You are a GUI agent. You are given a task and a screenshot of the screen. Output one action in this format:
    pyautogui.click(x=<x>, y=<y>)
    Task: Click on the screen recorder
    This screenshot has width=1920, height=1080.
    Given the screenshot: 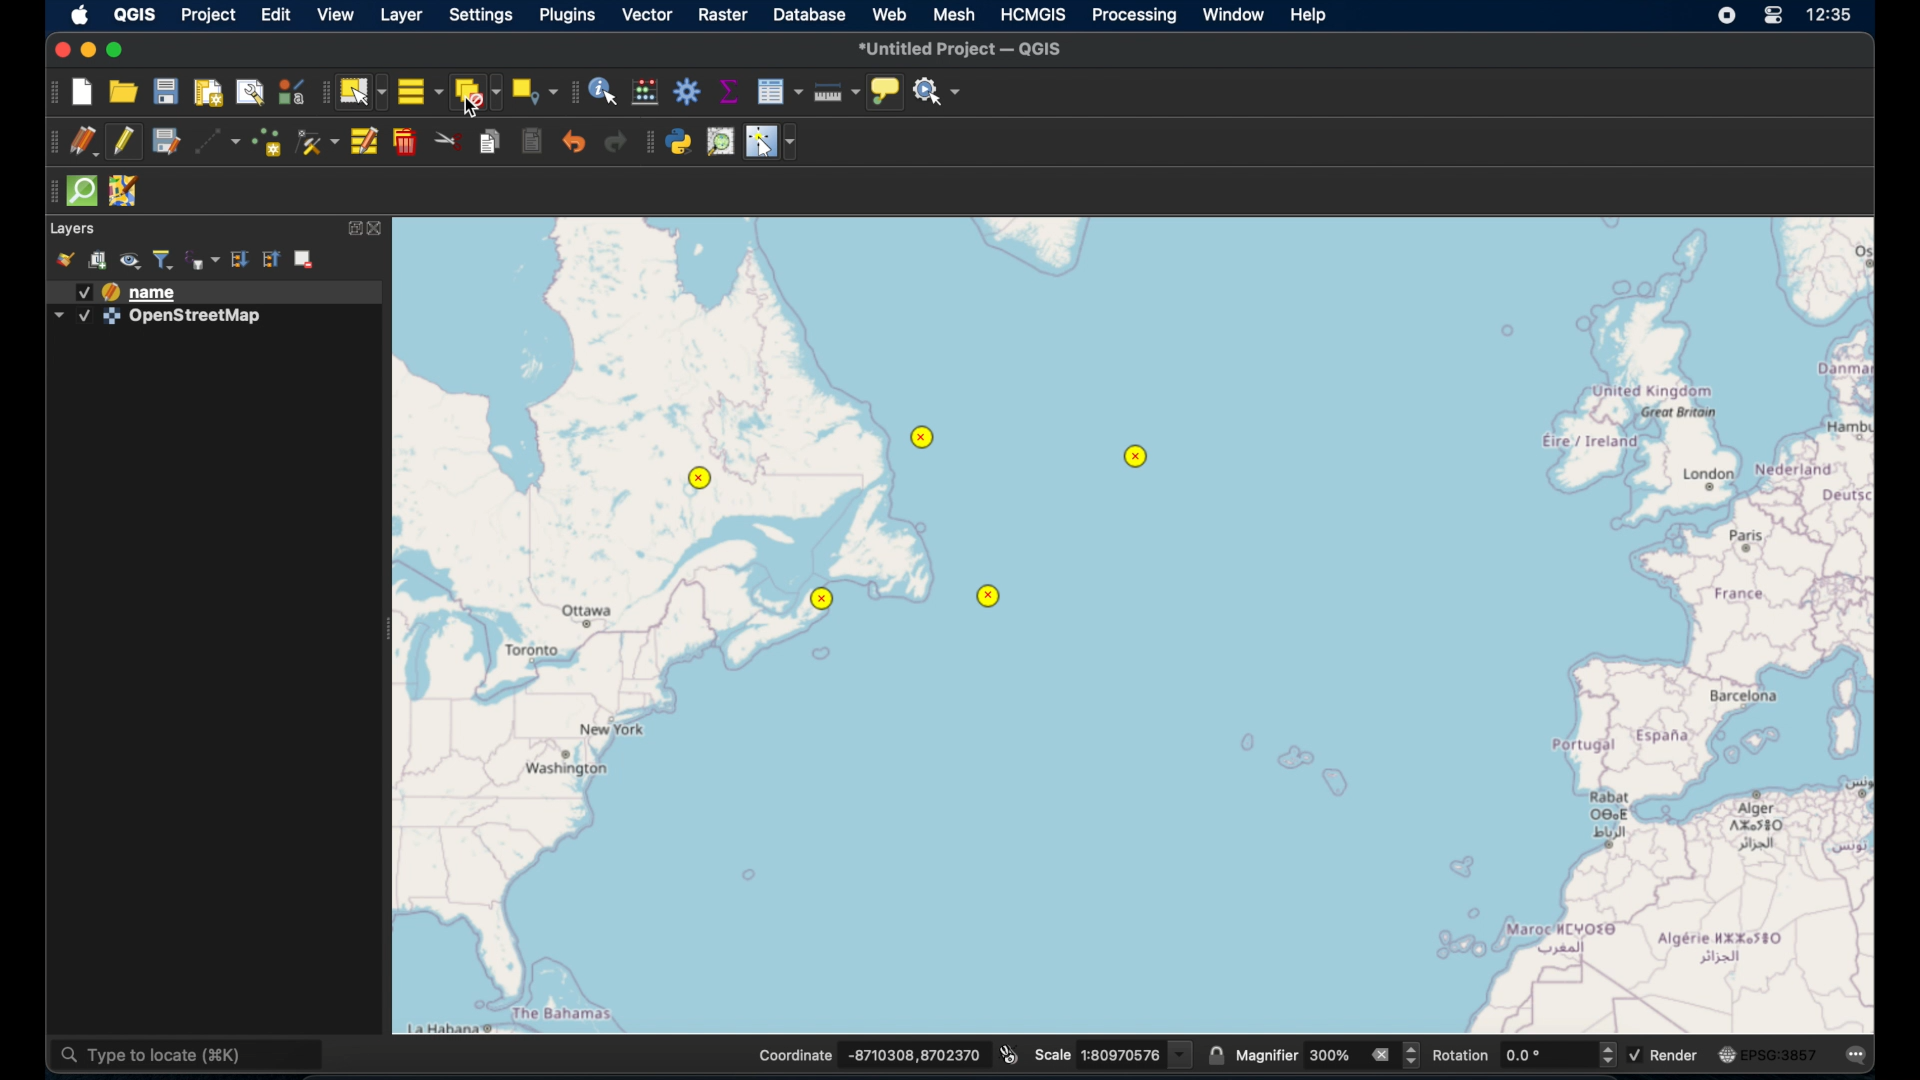 What is the action you would take?
    pyautogui.click(x=1727, y=17)
    